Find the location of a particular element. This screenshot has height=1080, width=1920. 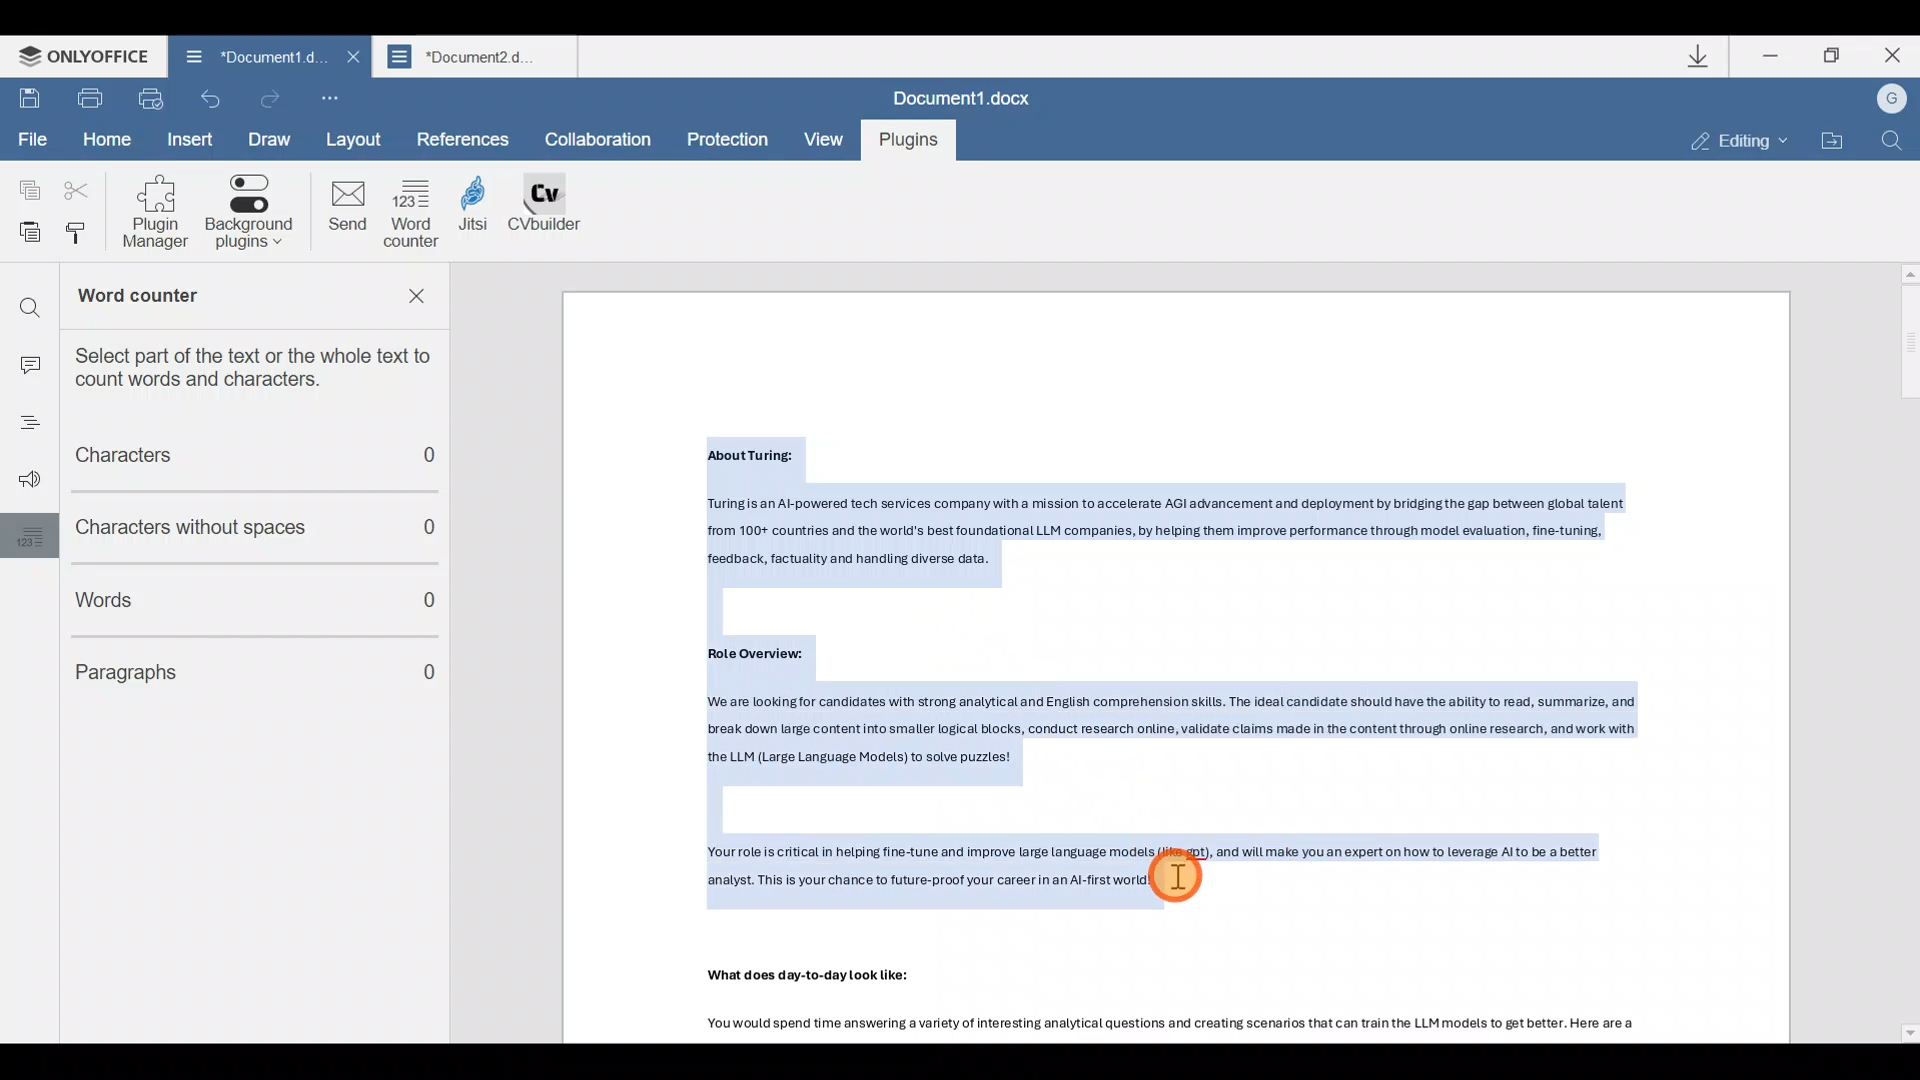

Save is located at coordinates (29, 100).